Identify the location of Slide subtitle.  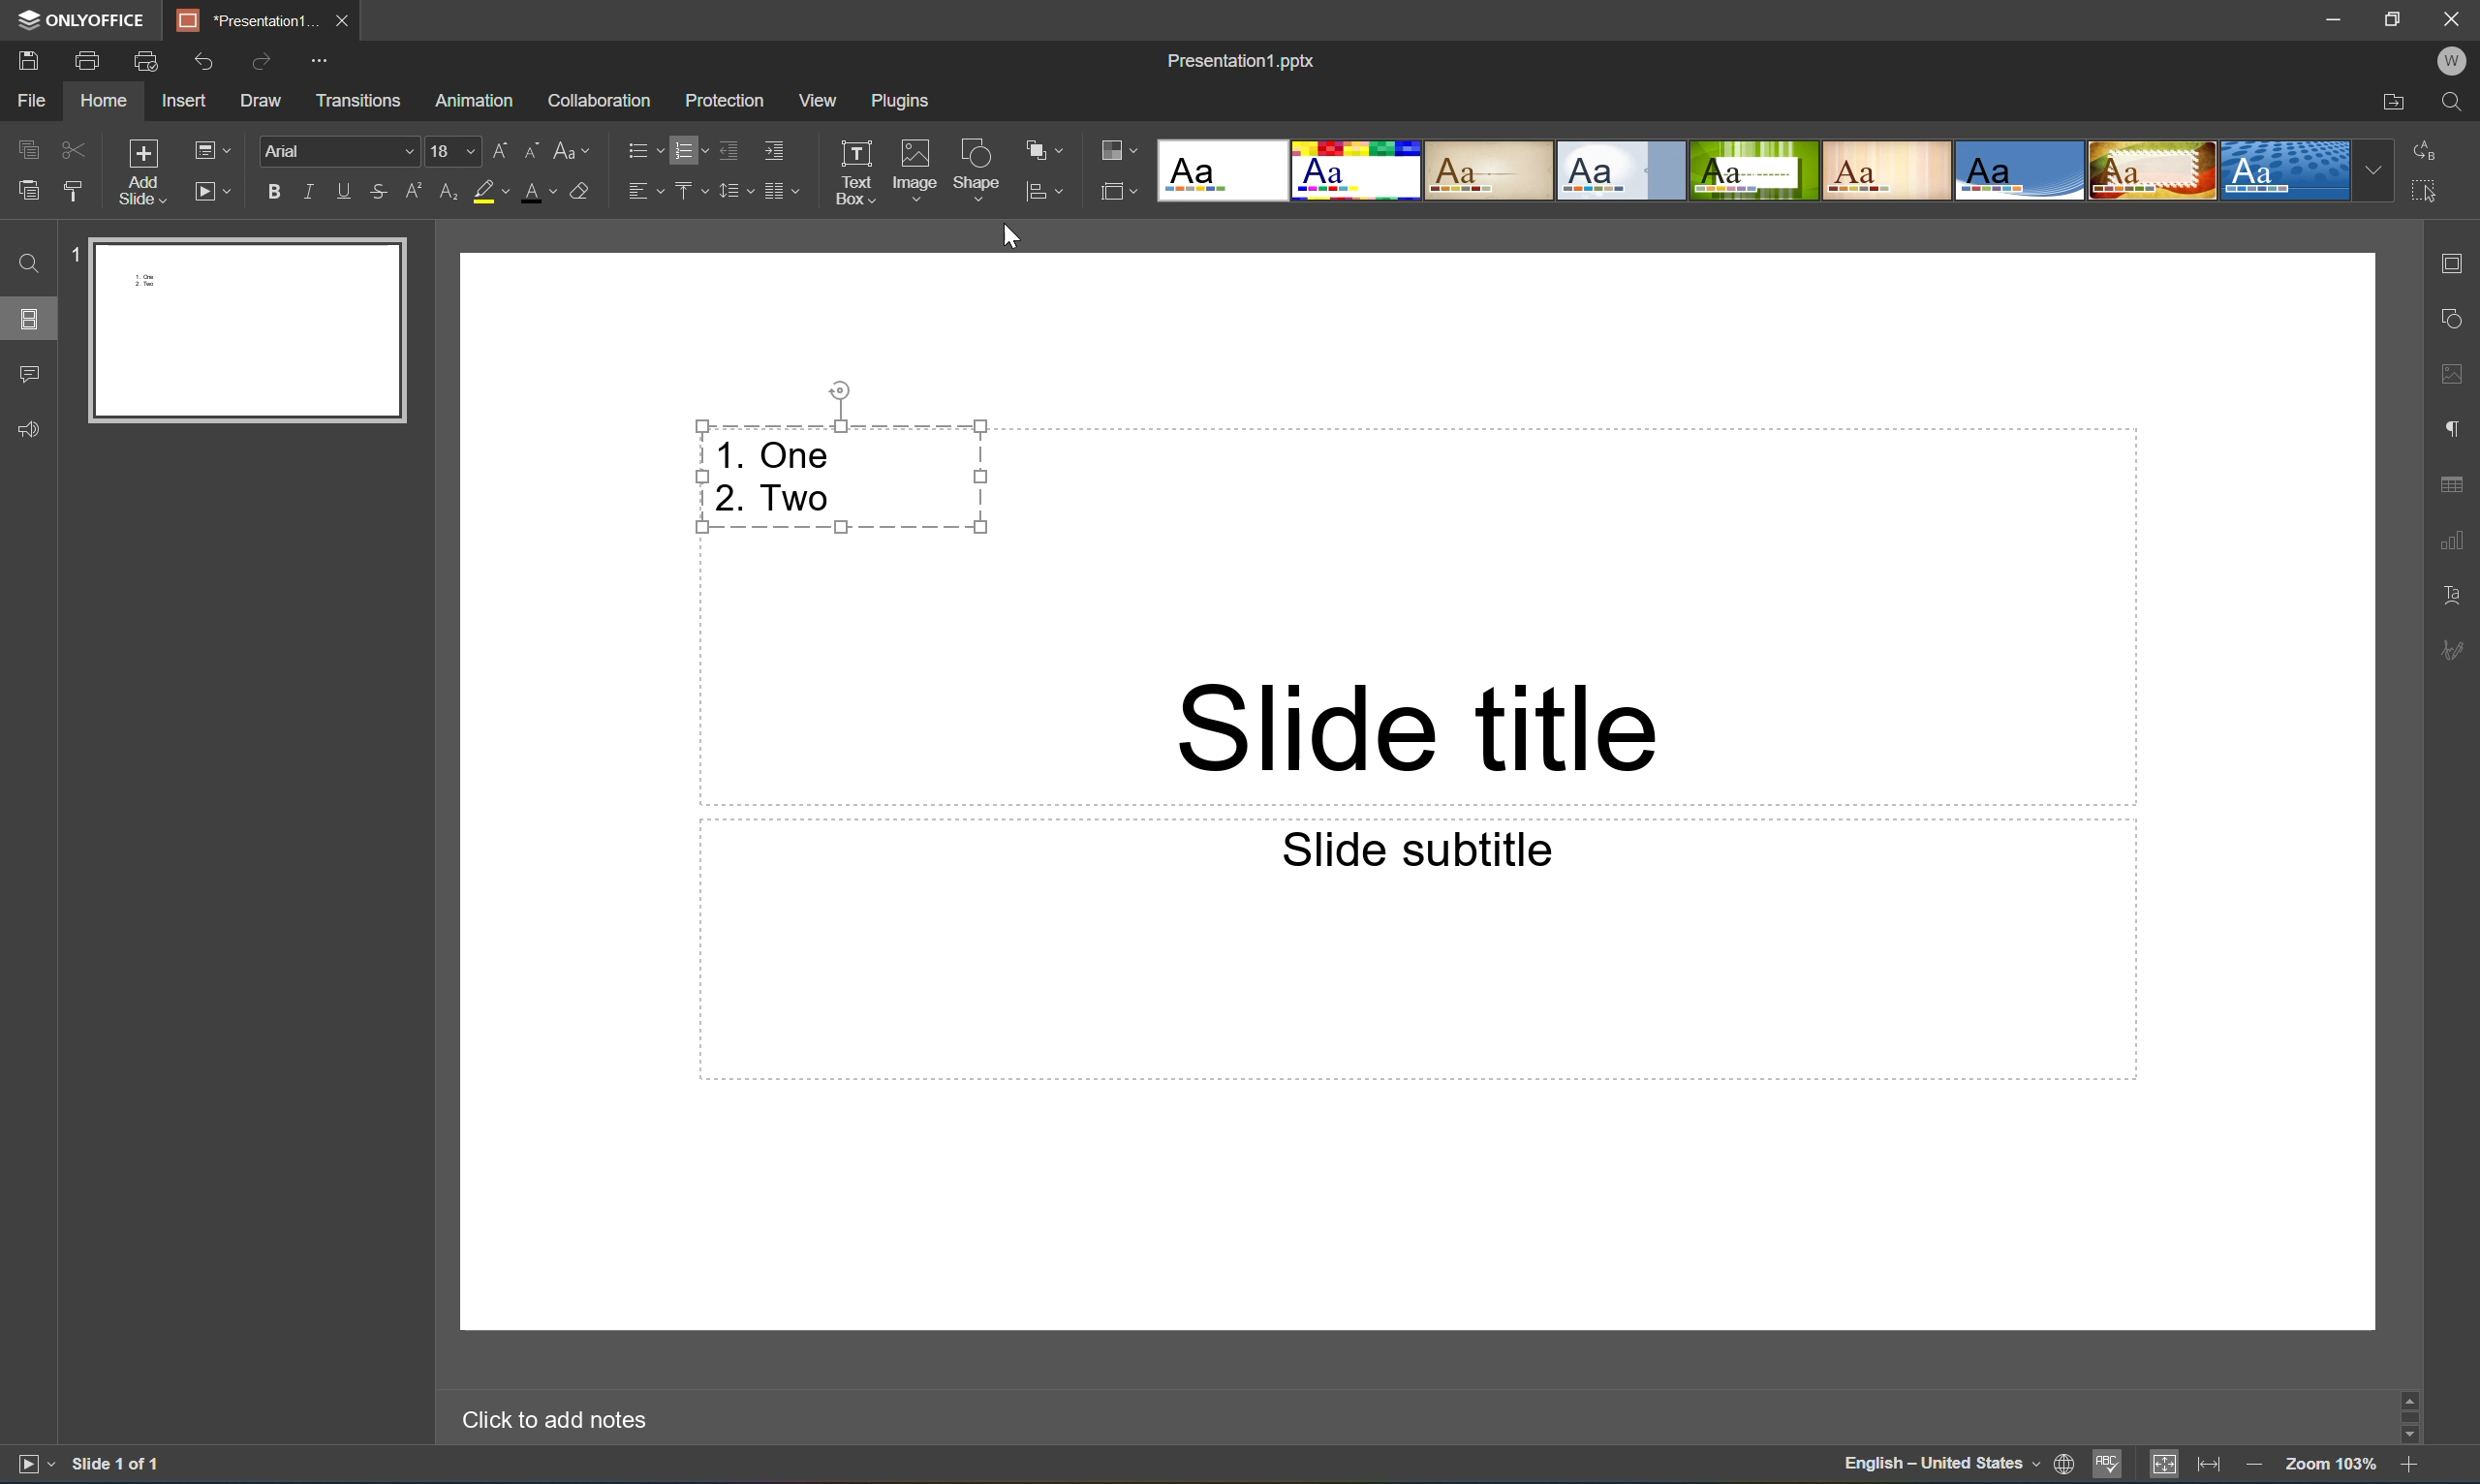
(1411, 847).